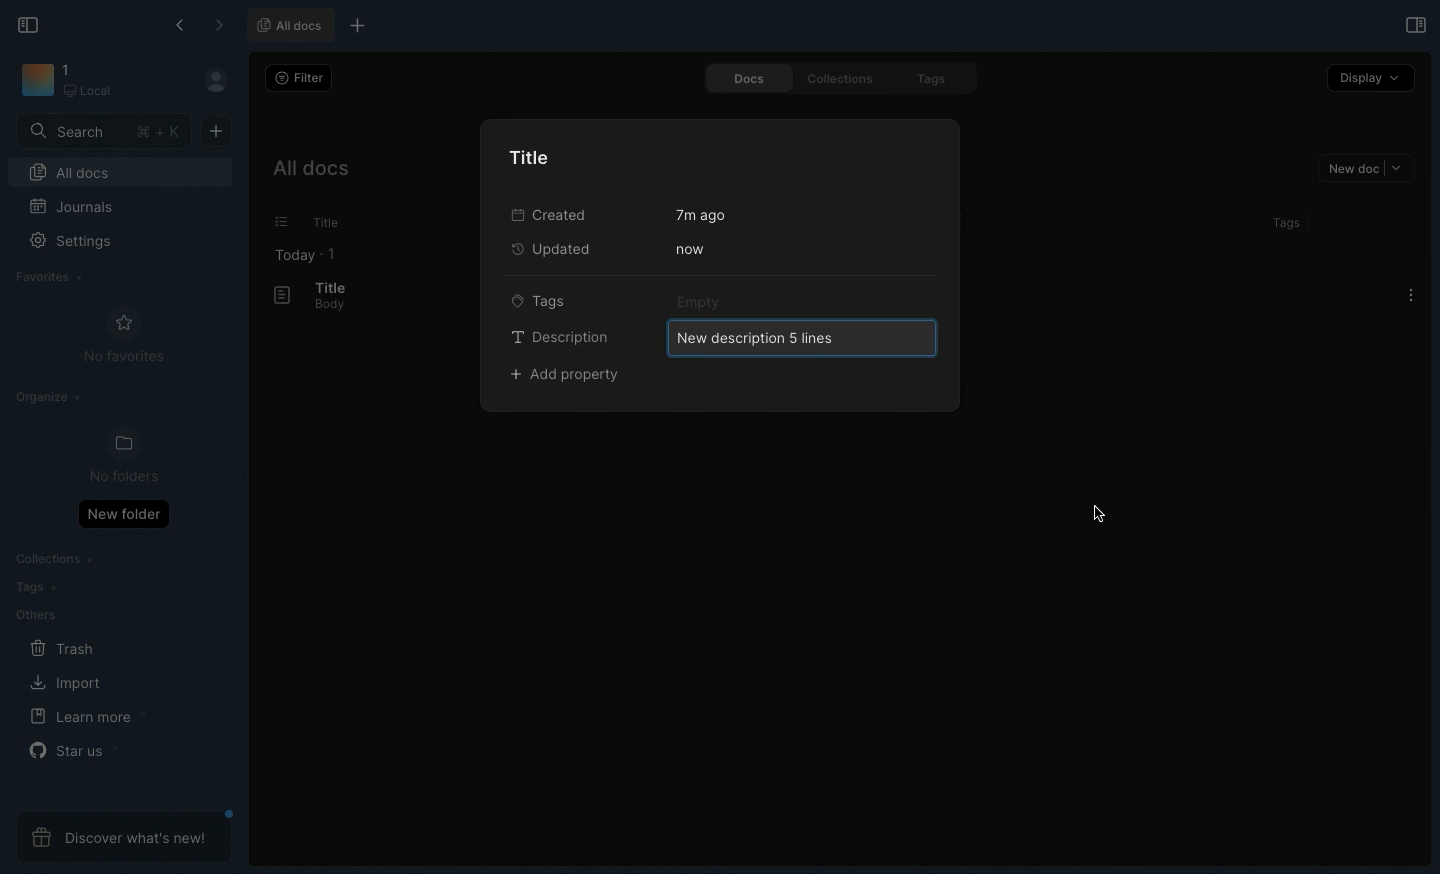 This screenshot has height=874, width=1440. What do you see at coordinates (322, 223) in the screenshot?
I see `Title` at bounding box center [322, 223].